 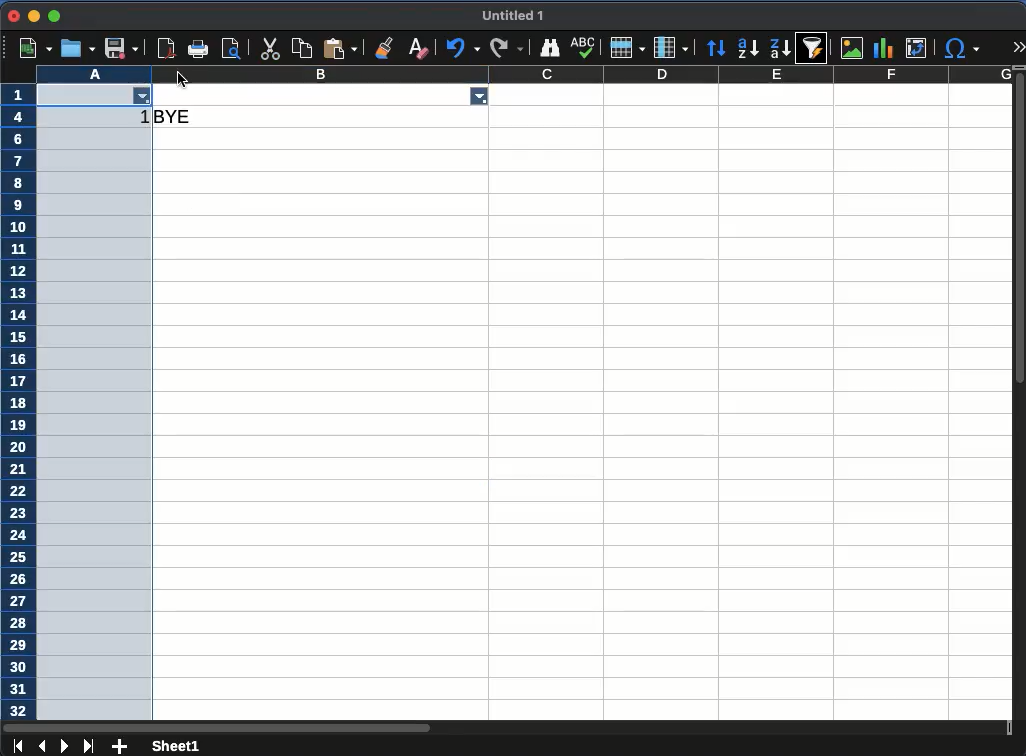 What do you see at coordinates (1020, 47) in the screenshot?
I see `expand` at bounding box center [1020, 47].